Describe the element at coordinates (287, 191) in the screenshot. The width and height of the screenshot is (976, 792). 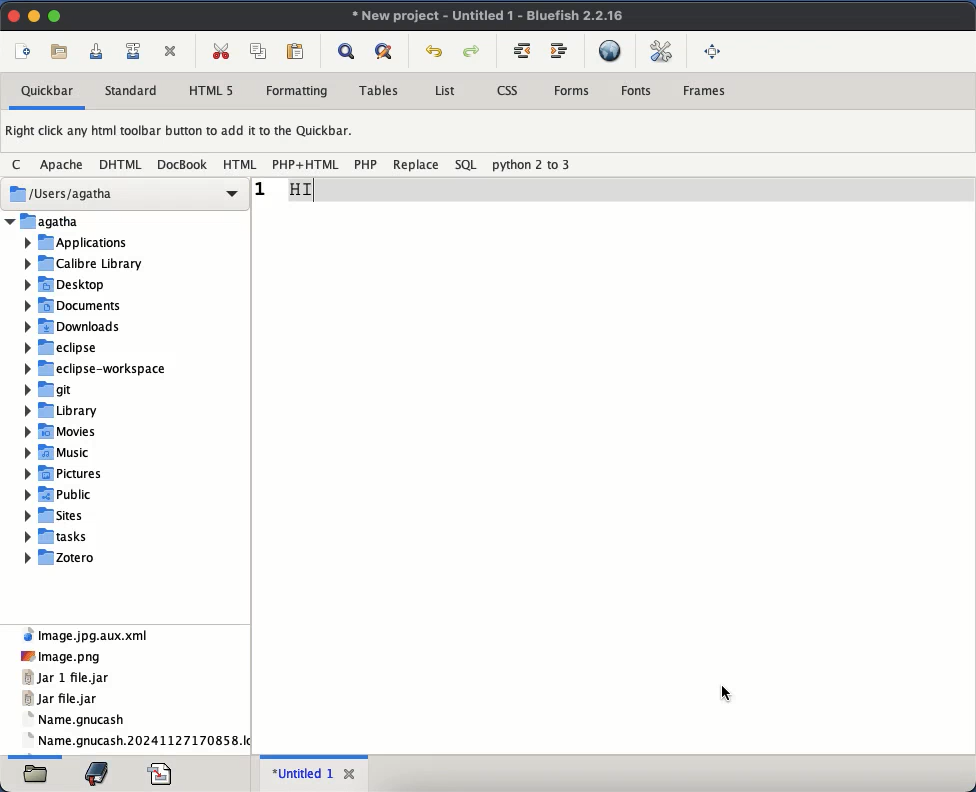
I see `reduced size` at that location.